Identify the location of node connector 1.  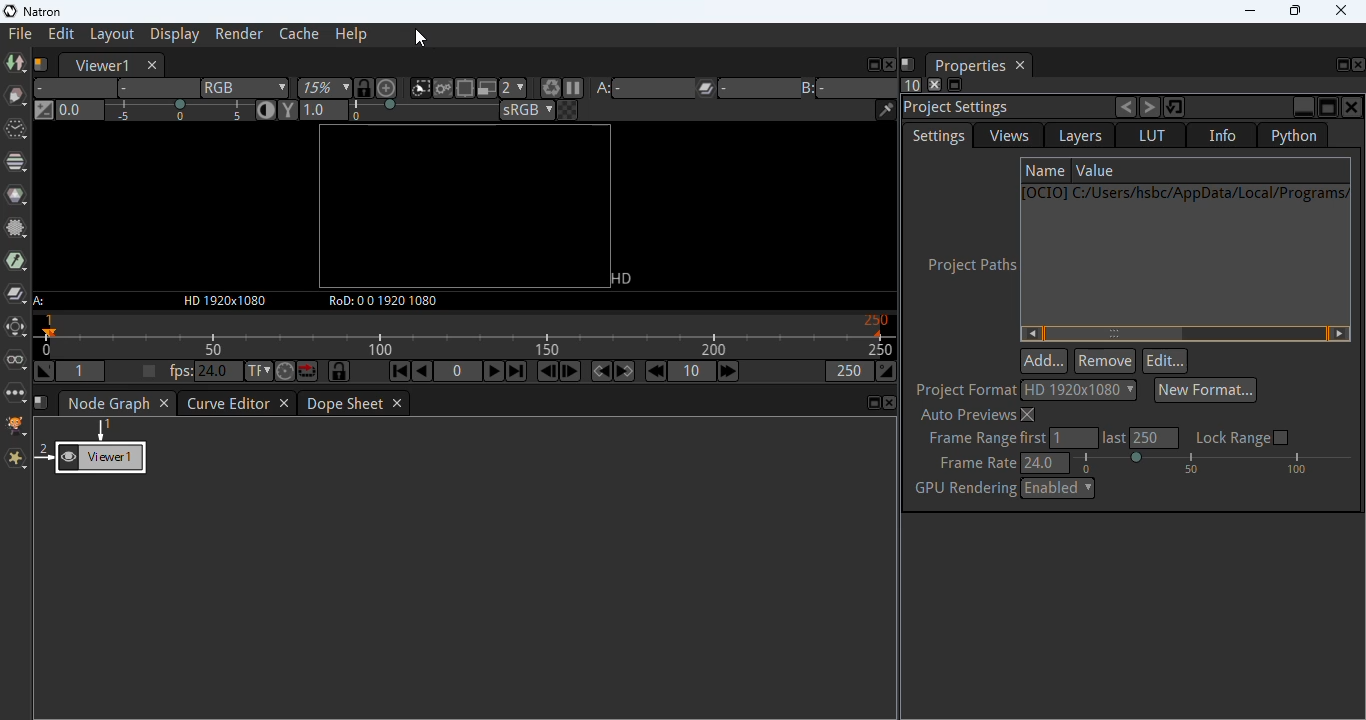
(101, 429).